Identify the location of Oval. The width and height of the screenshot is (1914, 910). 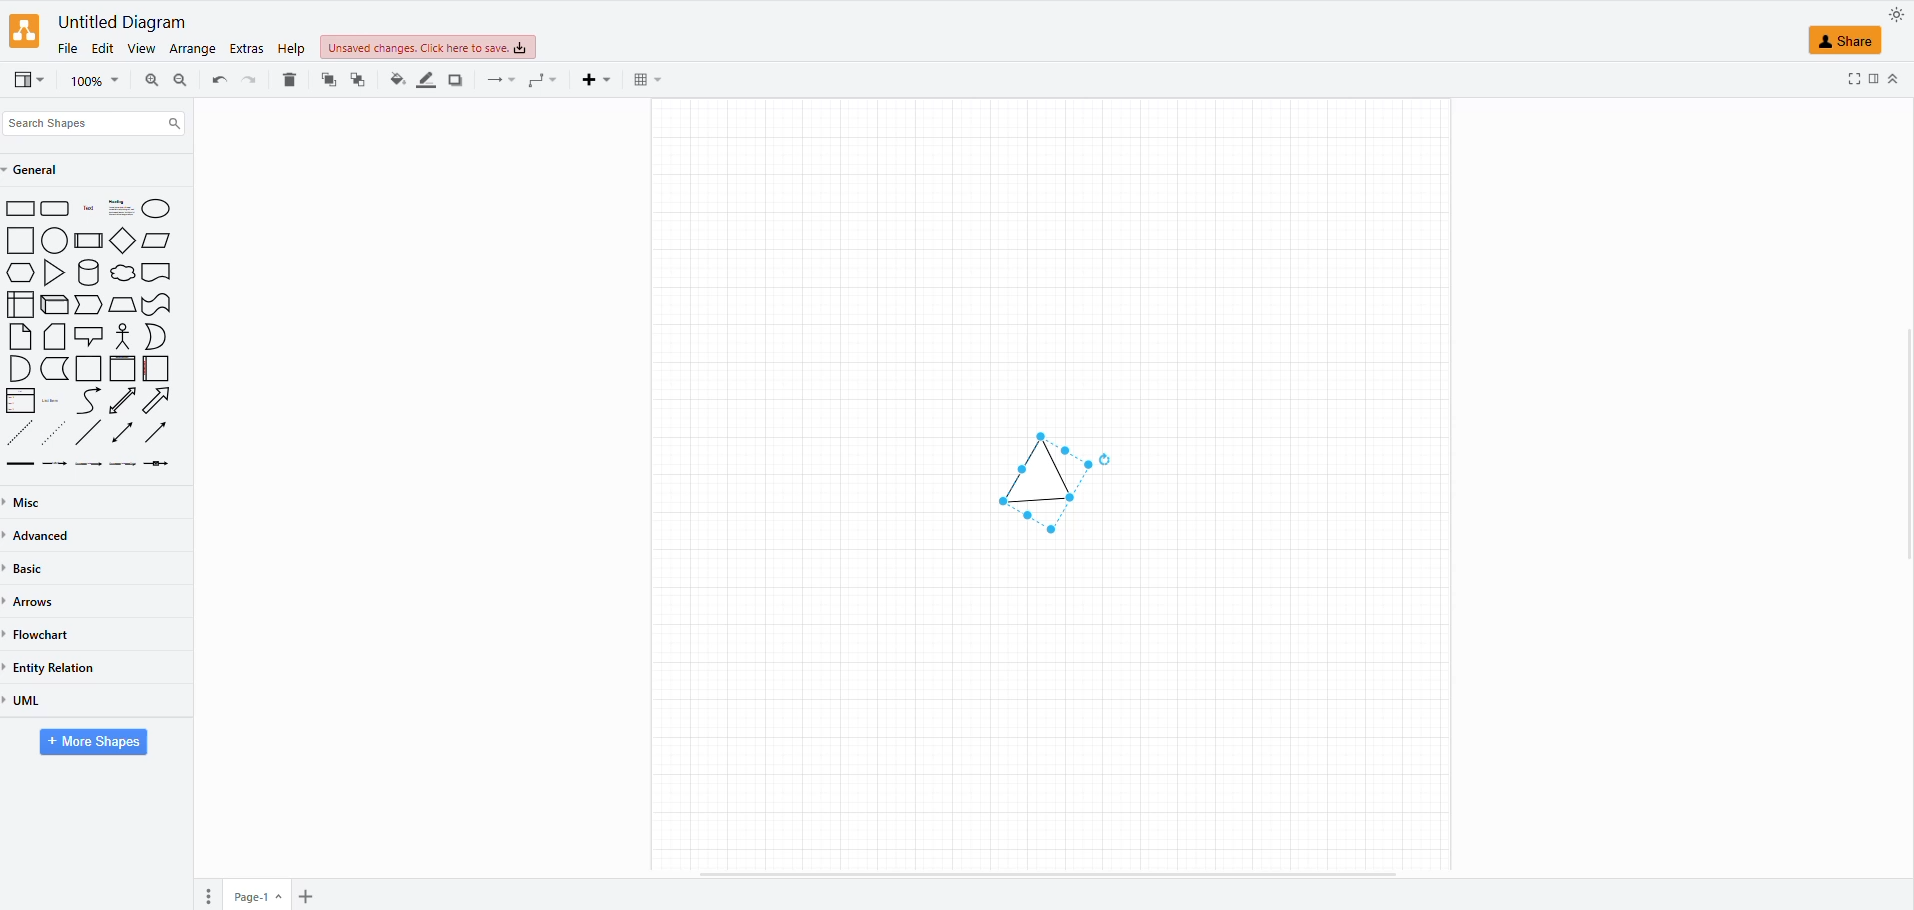
(55, 239).